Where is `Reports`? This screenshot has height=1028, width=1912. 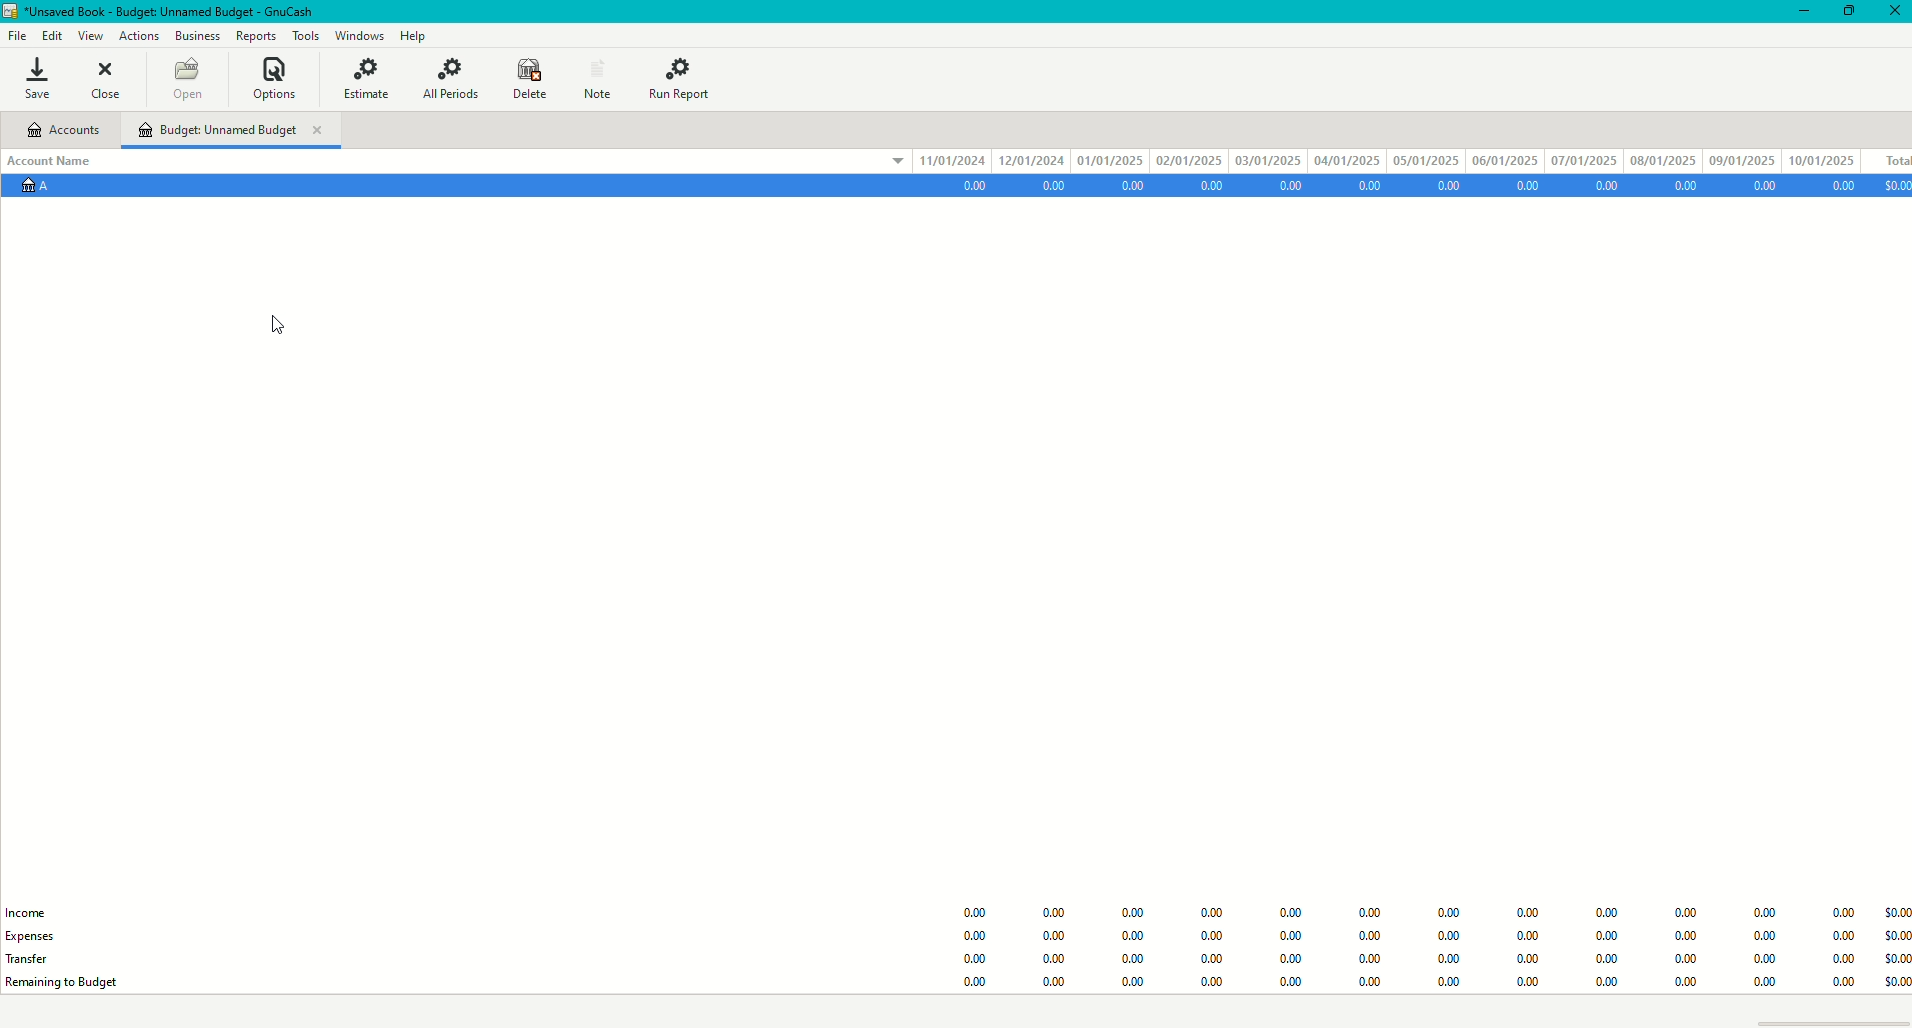 Reports is located at coordinates (251, 35).